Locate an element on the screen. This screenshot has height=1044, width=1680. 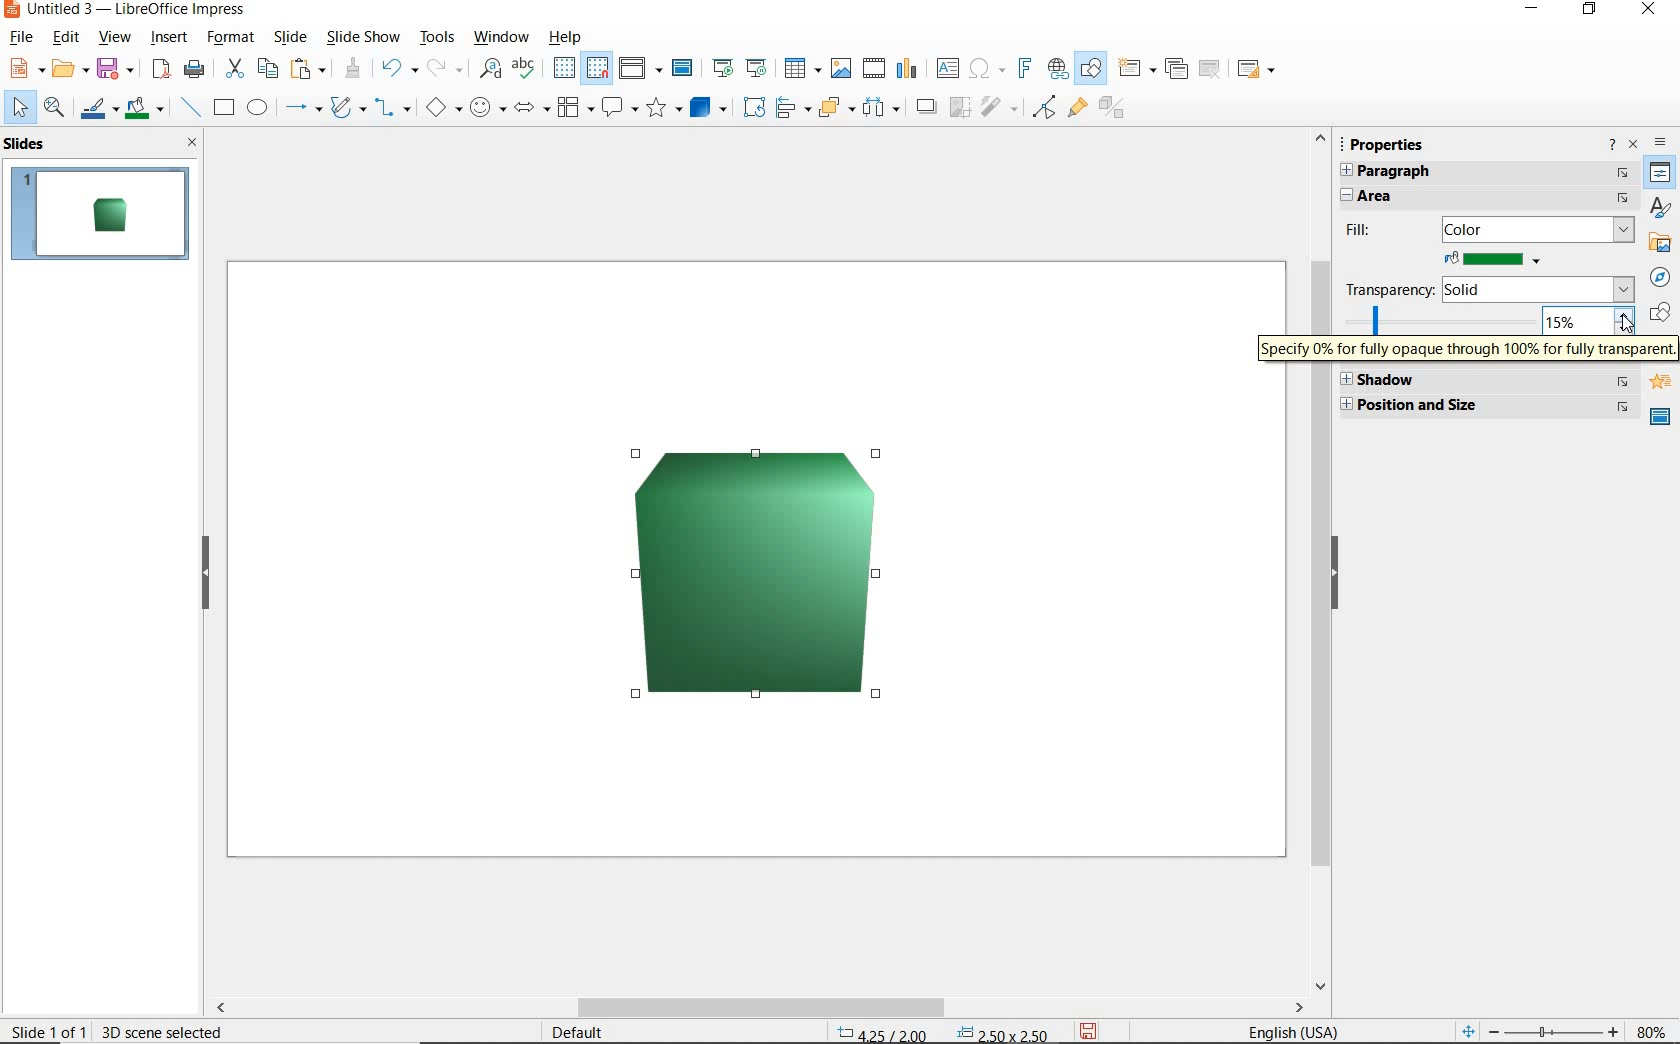
fill color is located at coordinates (145, 110).